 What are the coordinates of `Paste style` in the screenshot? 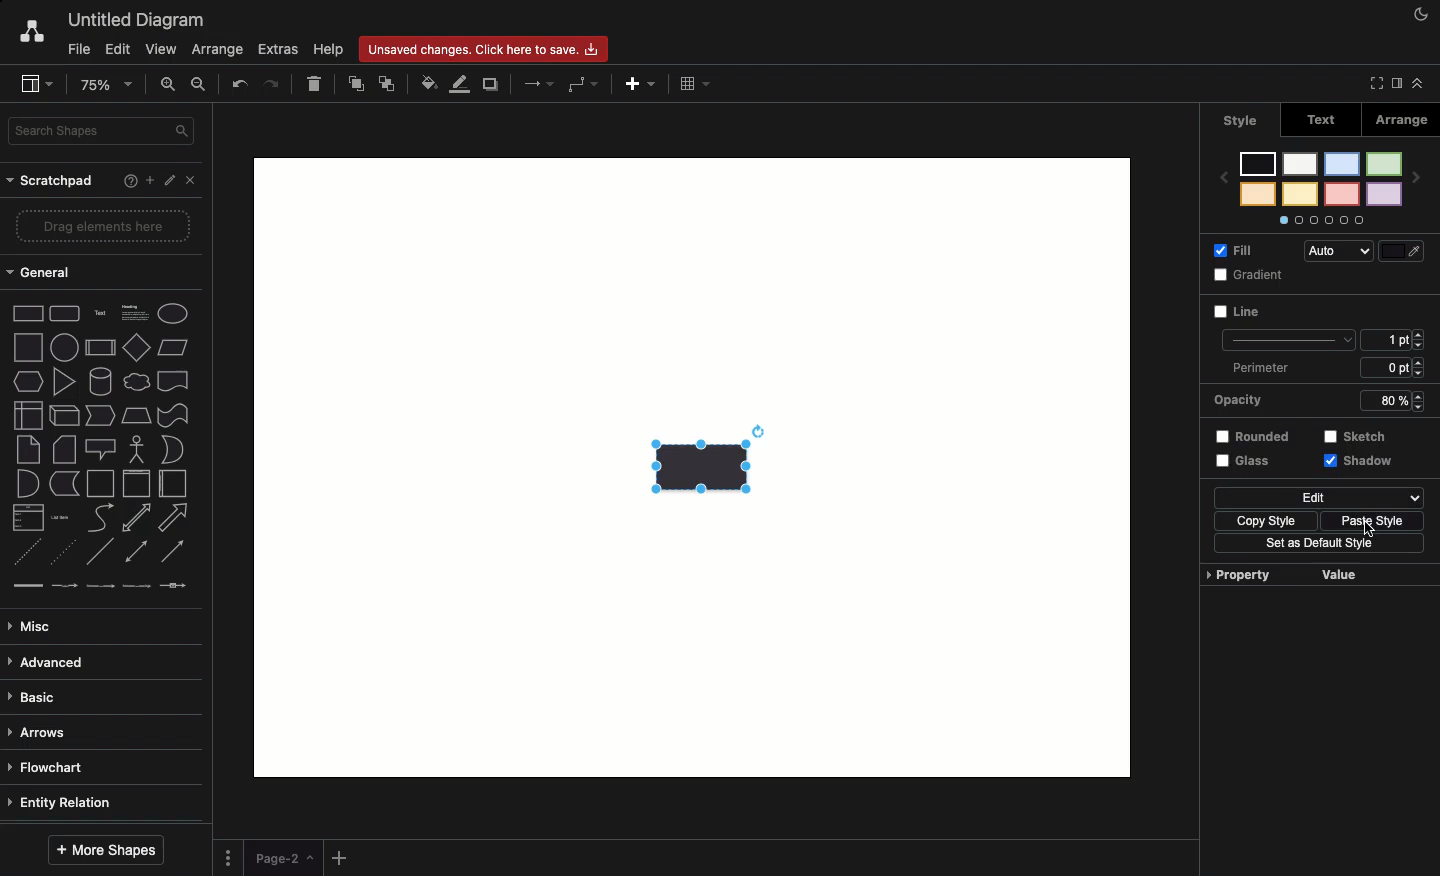 It's located at (1367, 519).